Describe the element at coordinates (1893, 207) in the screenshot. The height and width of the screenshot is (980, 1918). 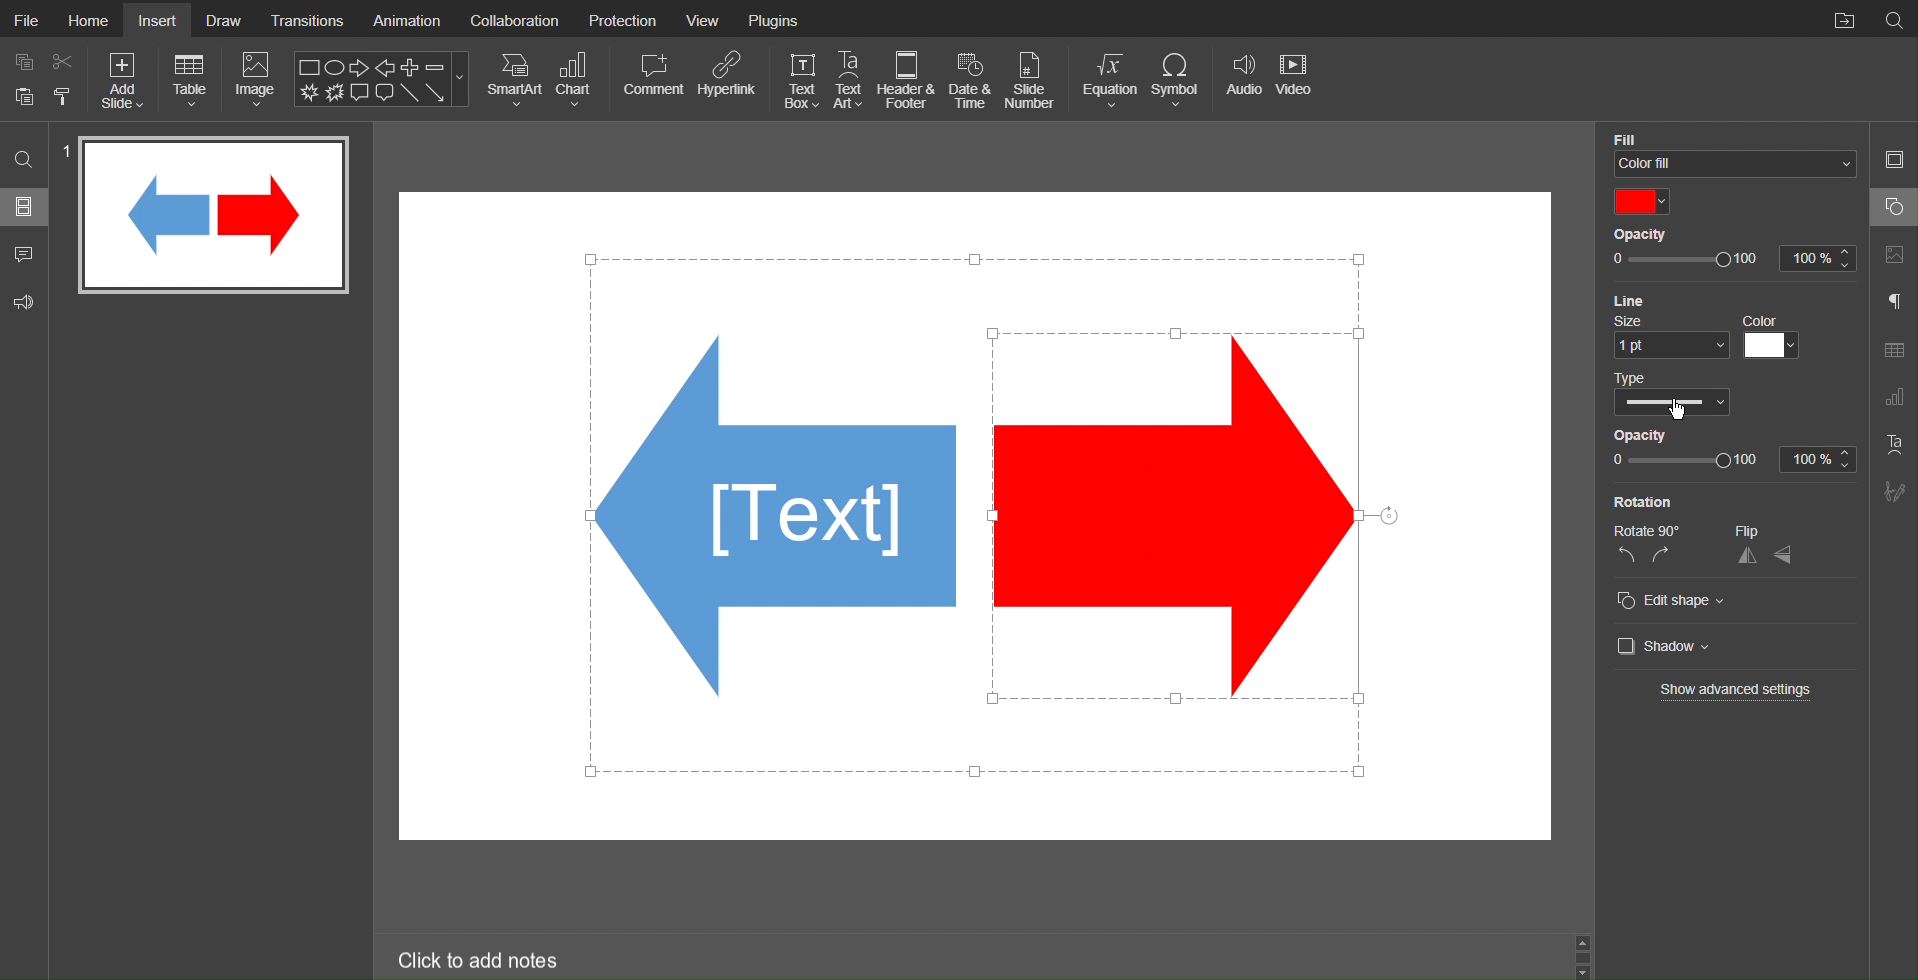
I see `Shape Settings` at that location.